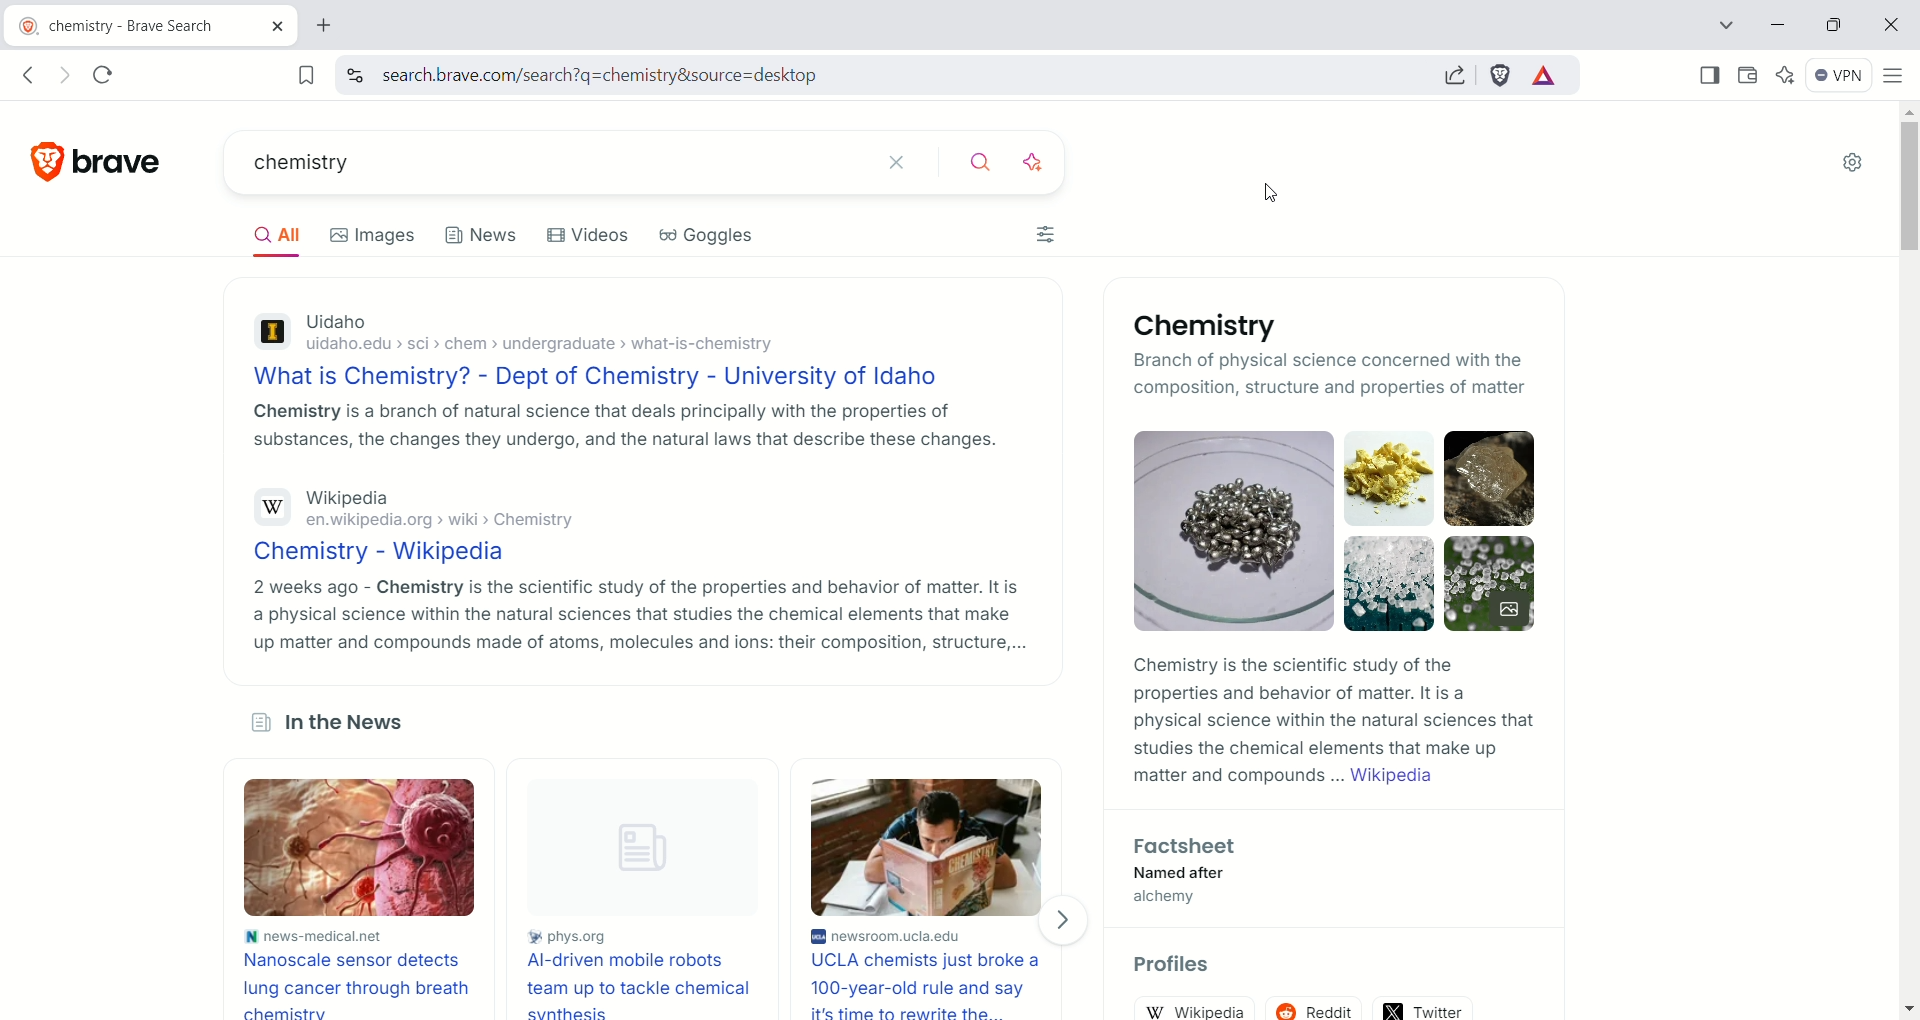 The height and width of the screenshot is (1020, 1920). Describe the element at coordinates (1335, 531) in the screenshot. I see `Images of chemical compounds` at that location.